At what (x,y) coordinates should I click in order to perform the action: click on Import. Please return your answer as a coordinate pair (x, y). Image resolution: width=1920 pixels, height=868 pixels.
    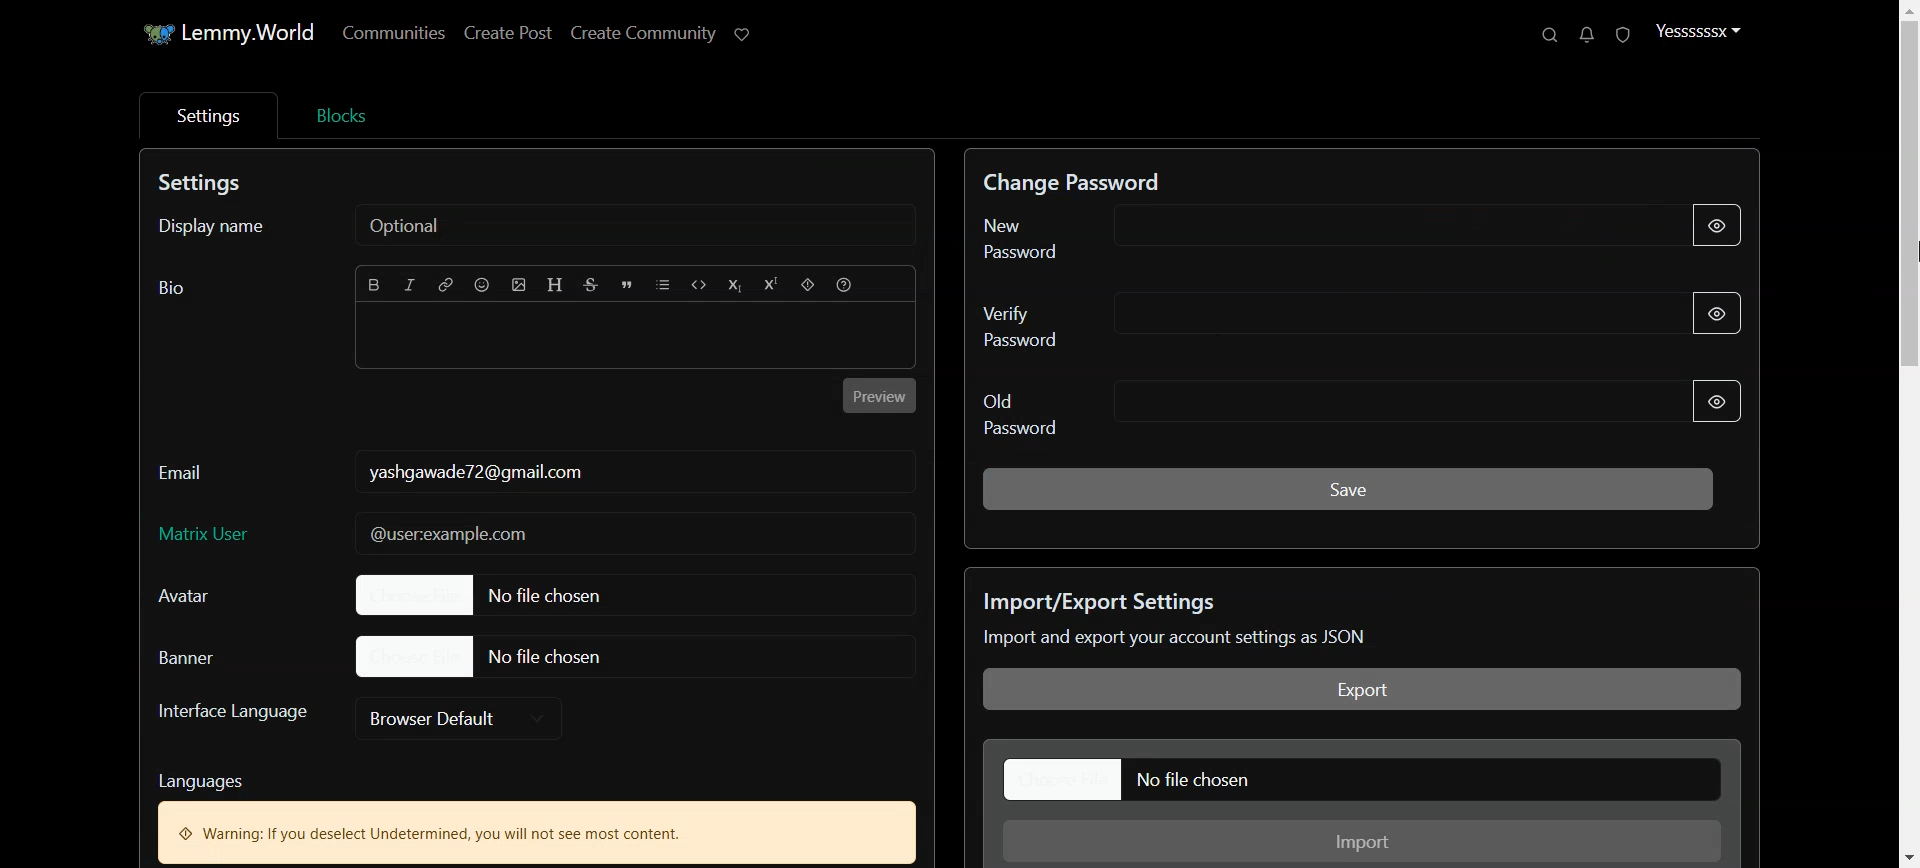
    Looking at the image, I should click on (1362, 839).